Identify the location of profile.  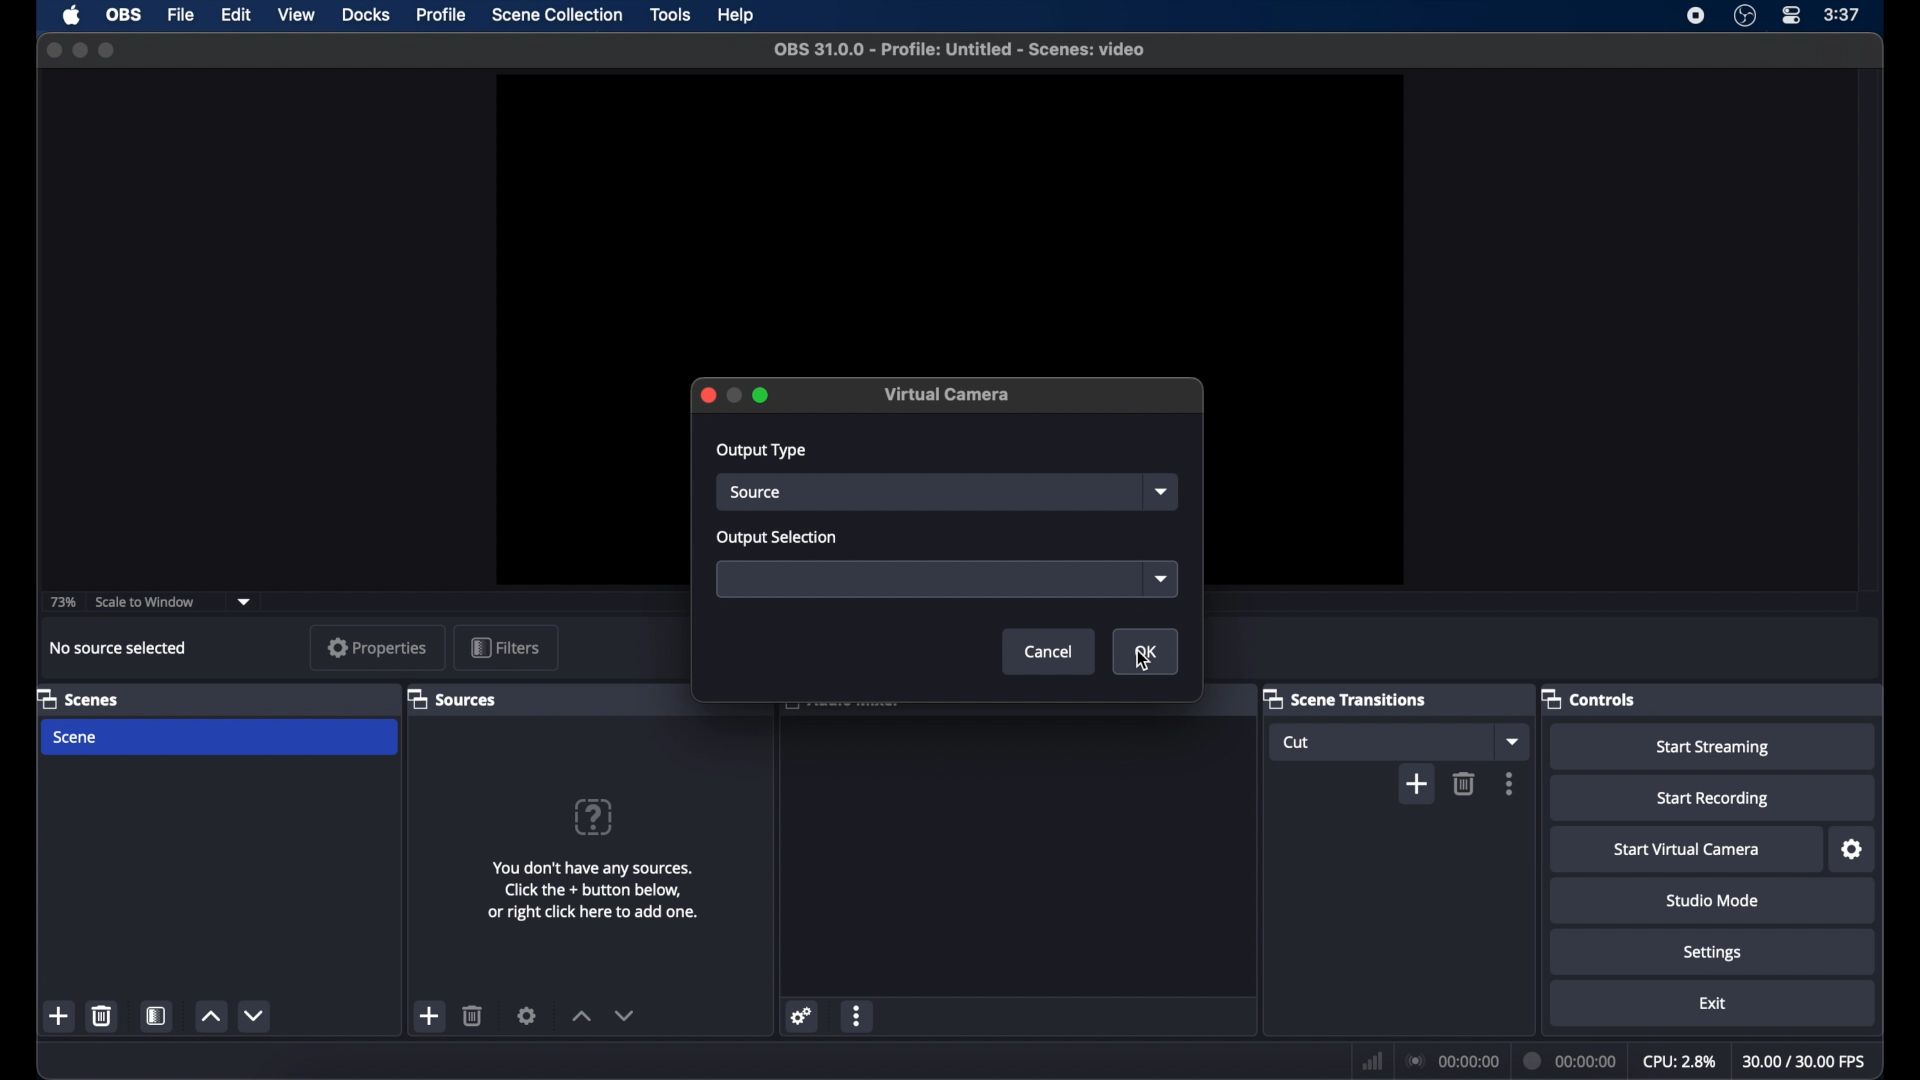
(444, 14).